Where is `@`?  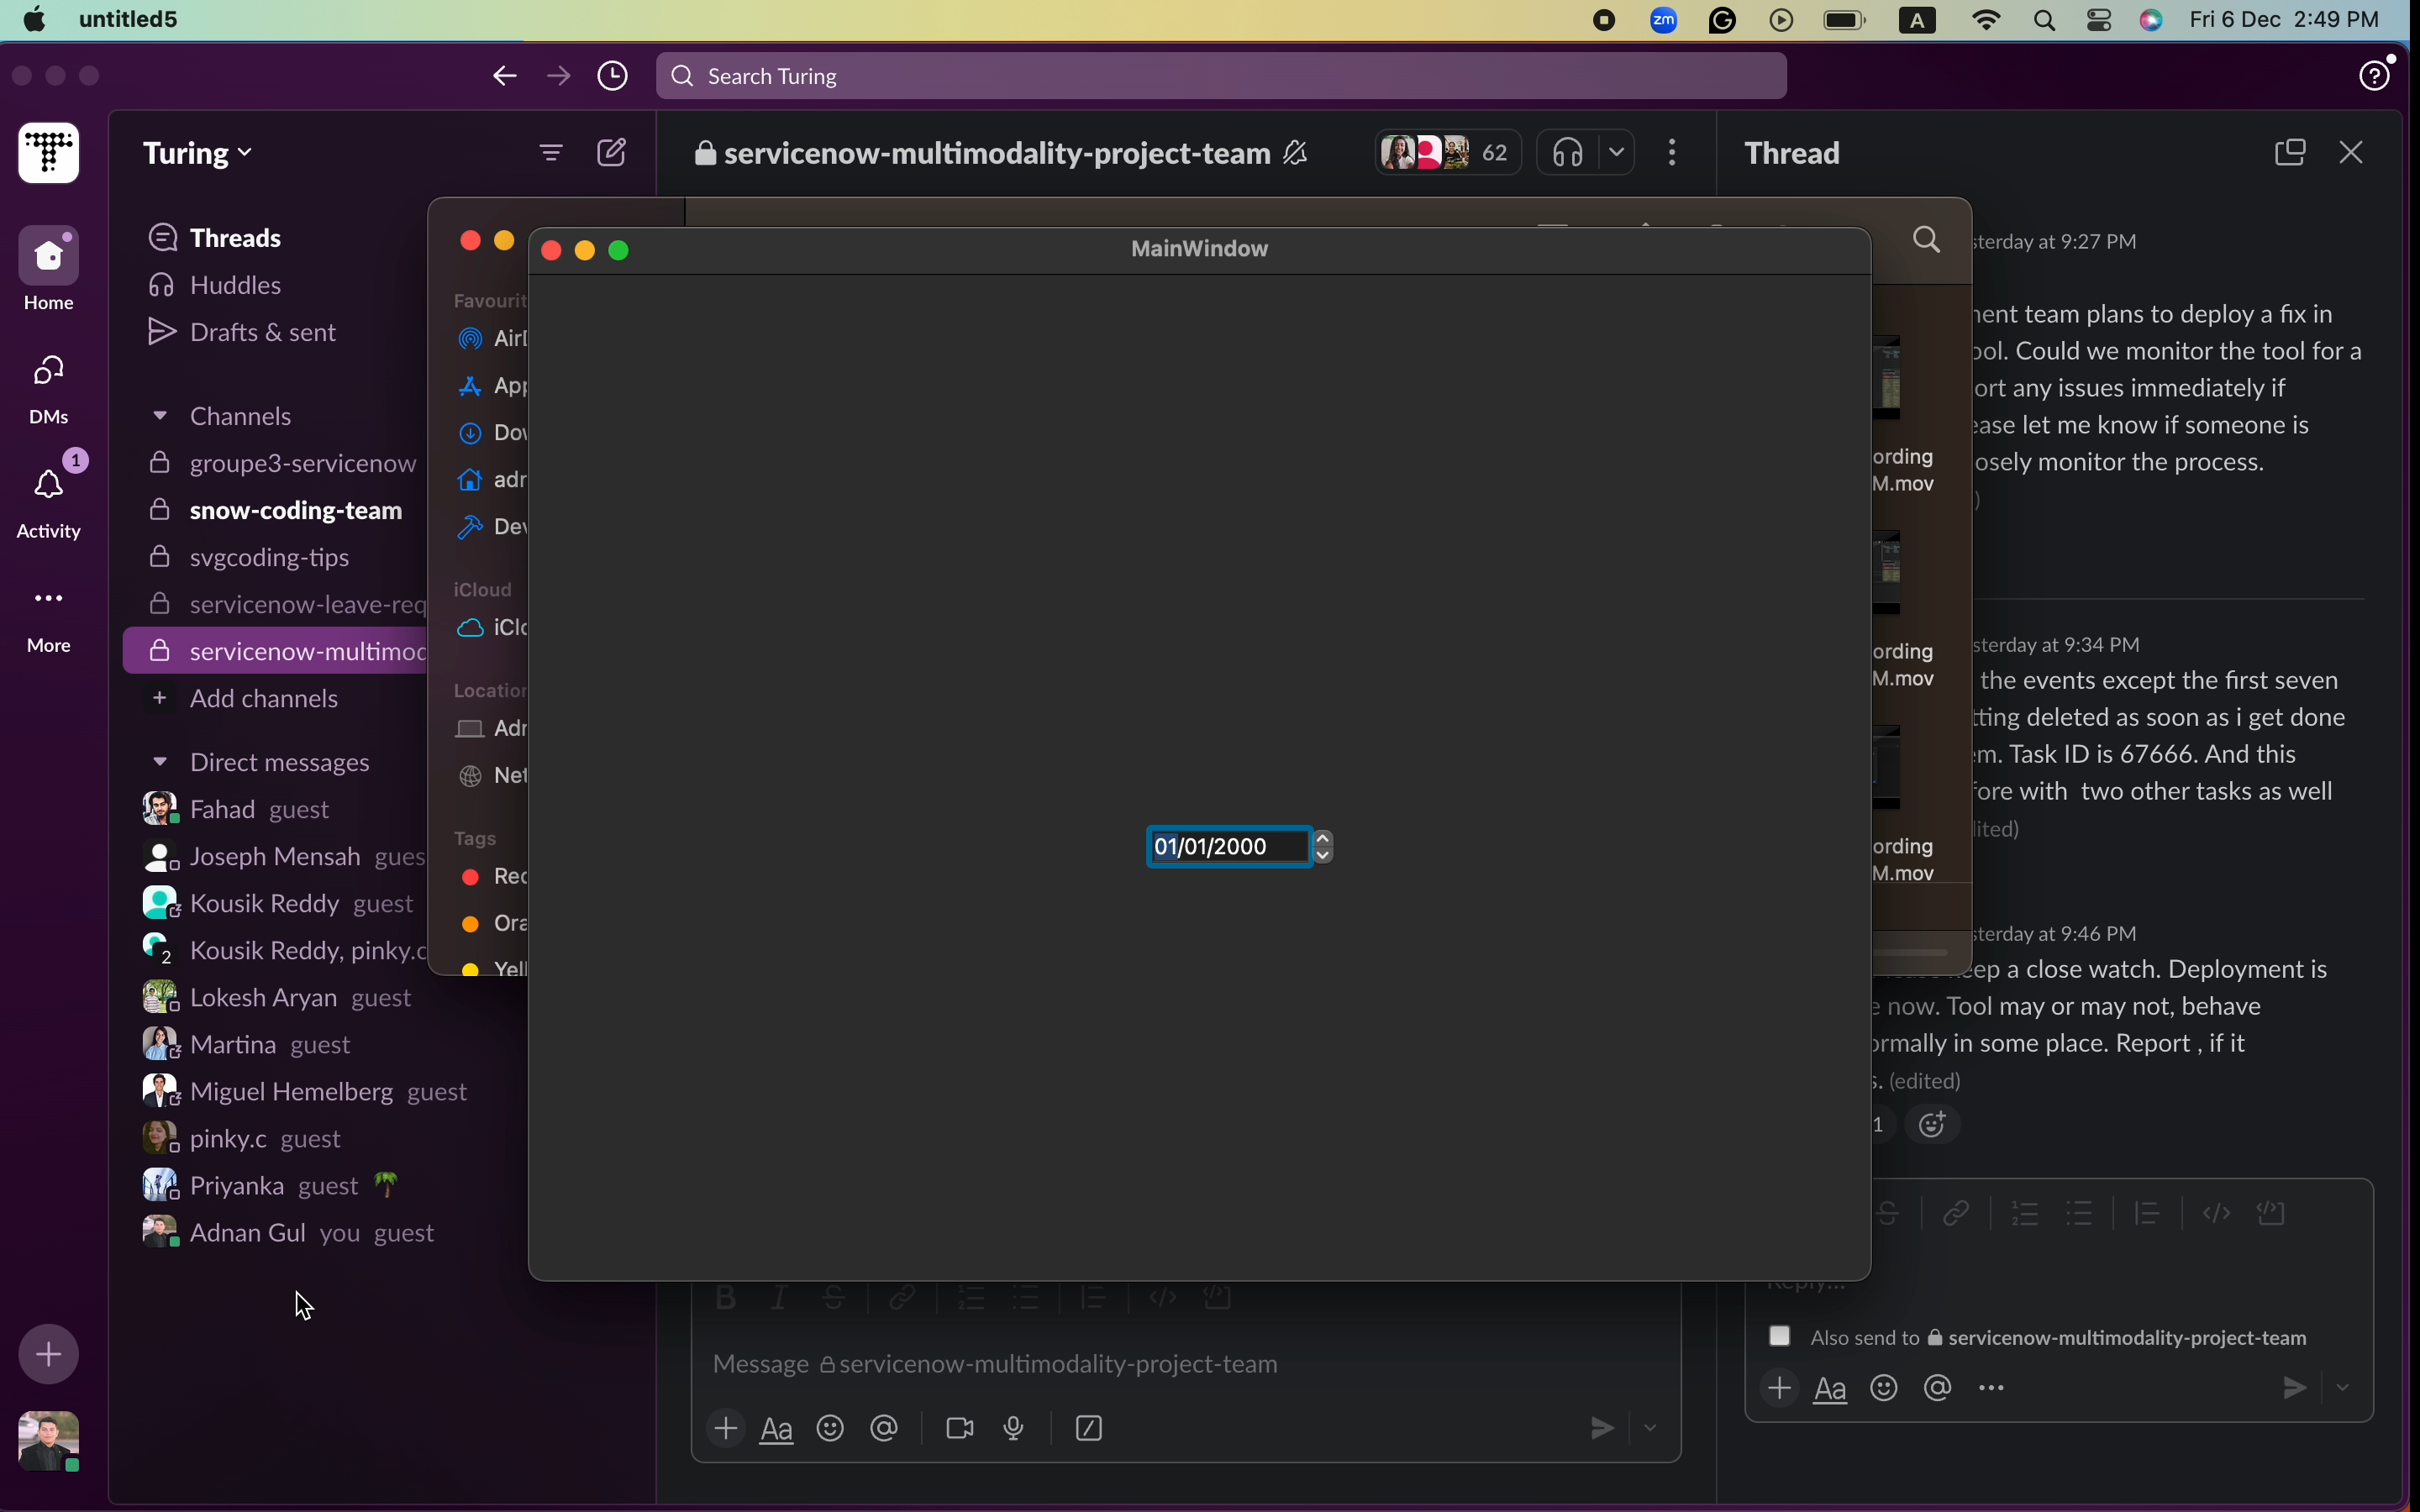 @ is located at coordinates (885, 1429).